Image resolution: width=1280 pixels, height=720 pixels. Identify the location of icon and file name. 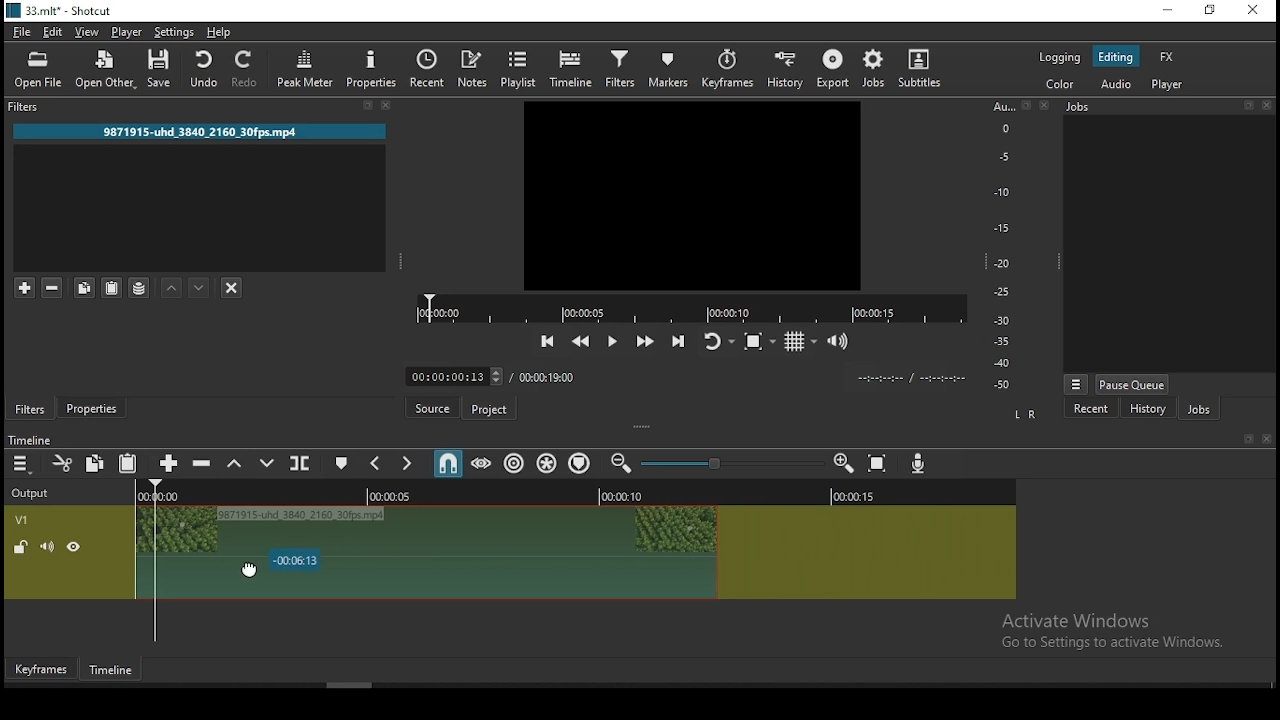
(63, 11).